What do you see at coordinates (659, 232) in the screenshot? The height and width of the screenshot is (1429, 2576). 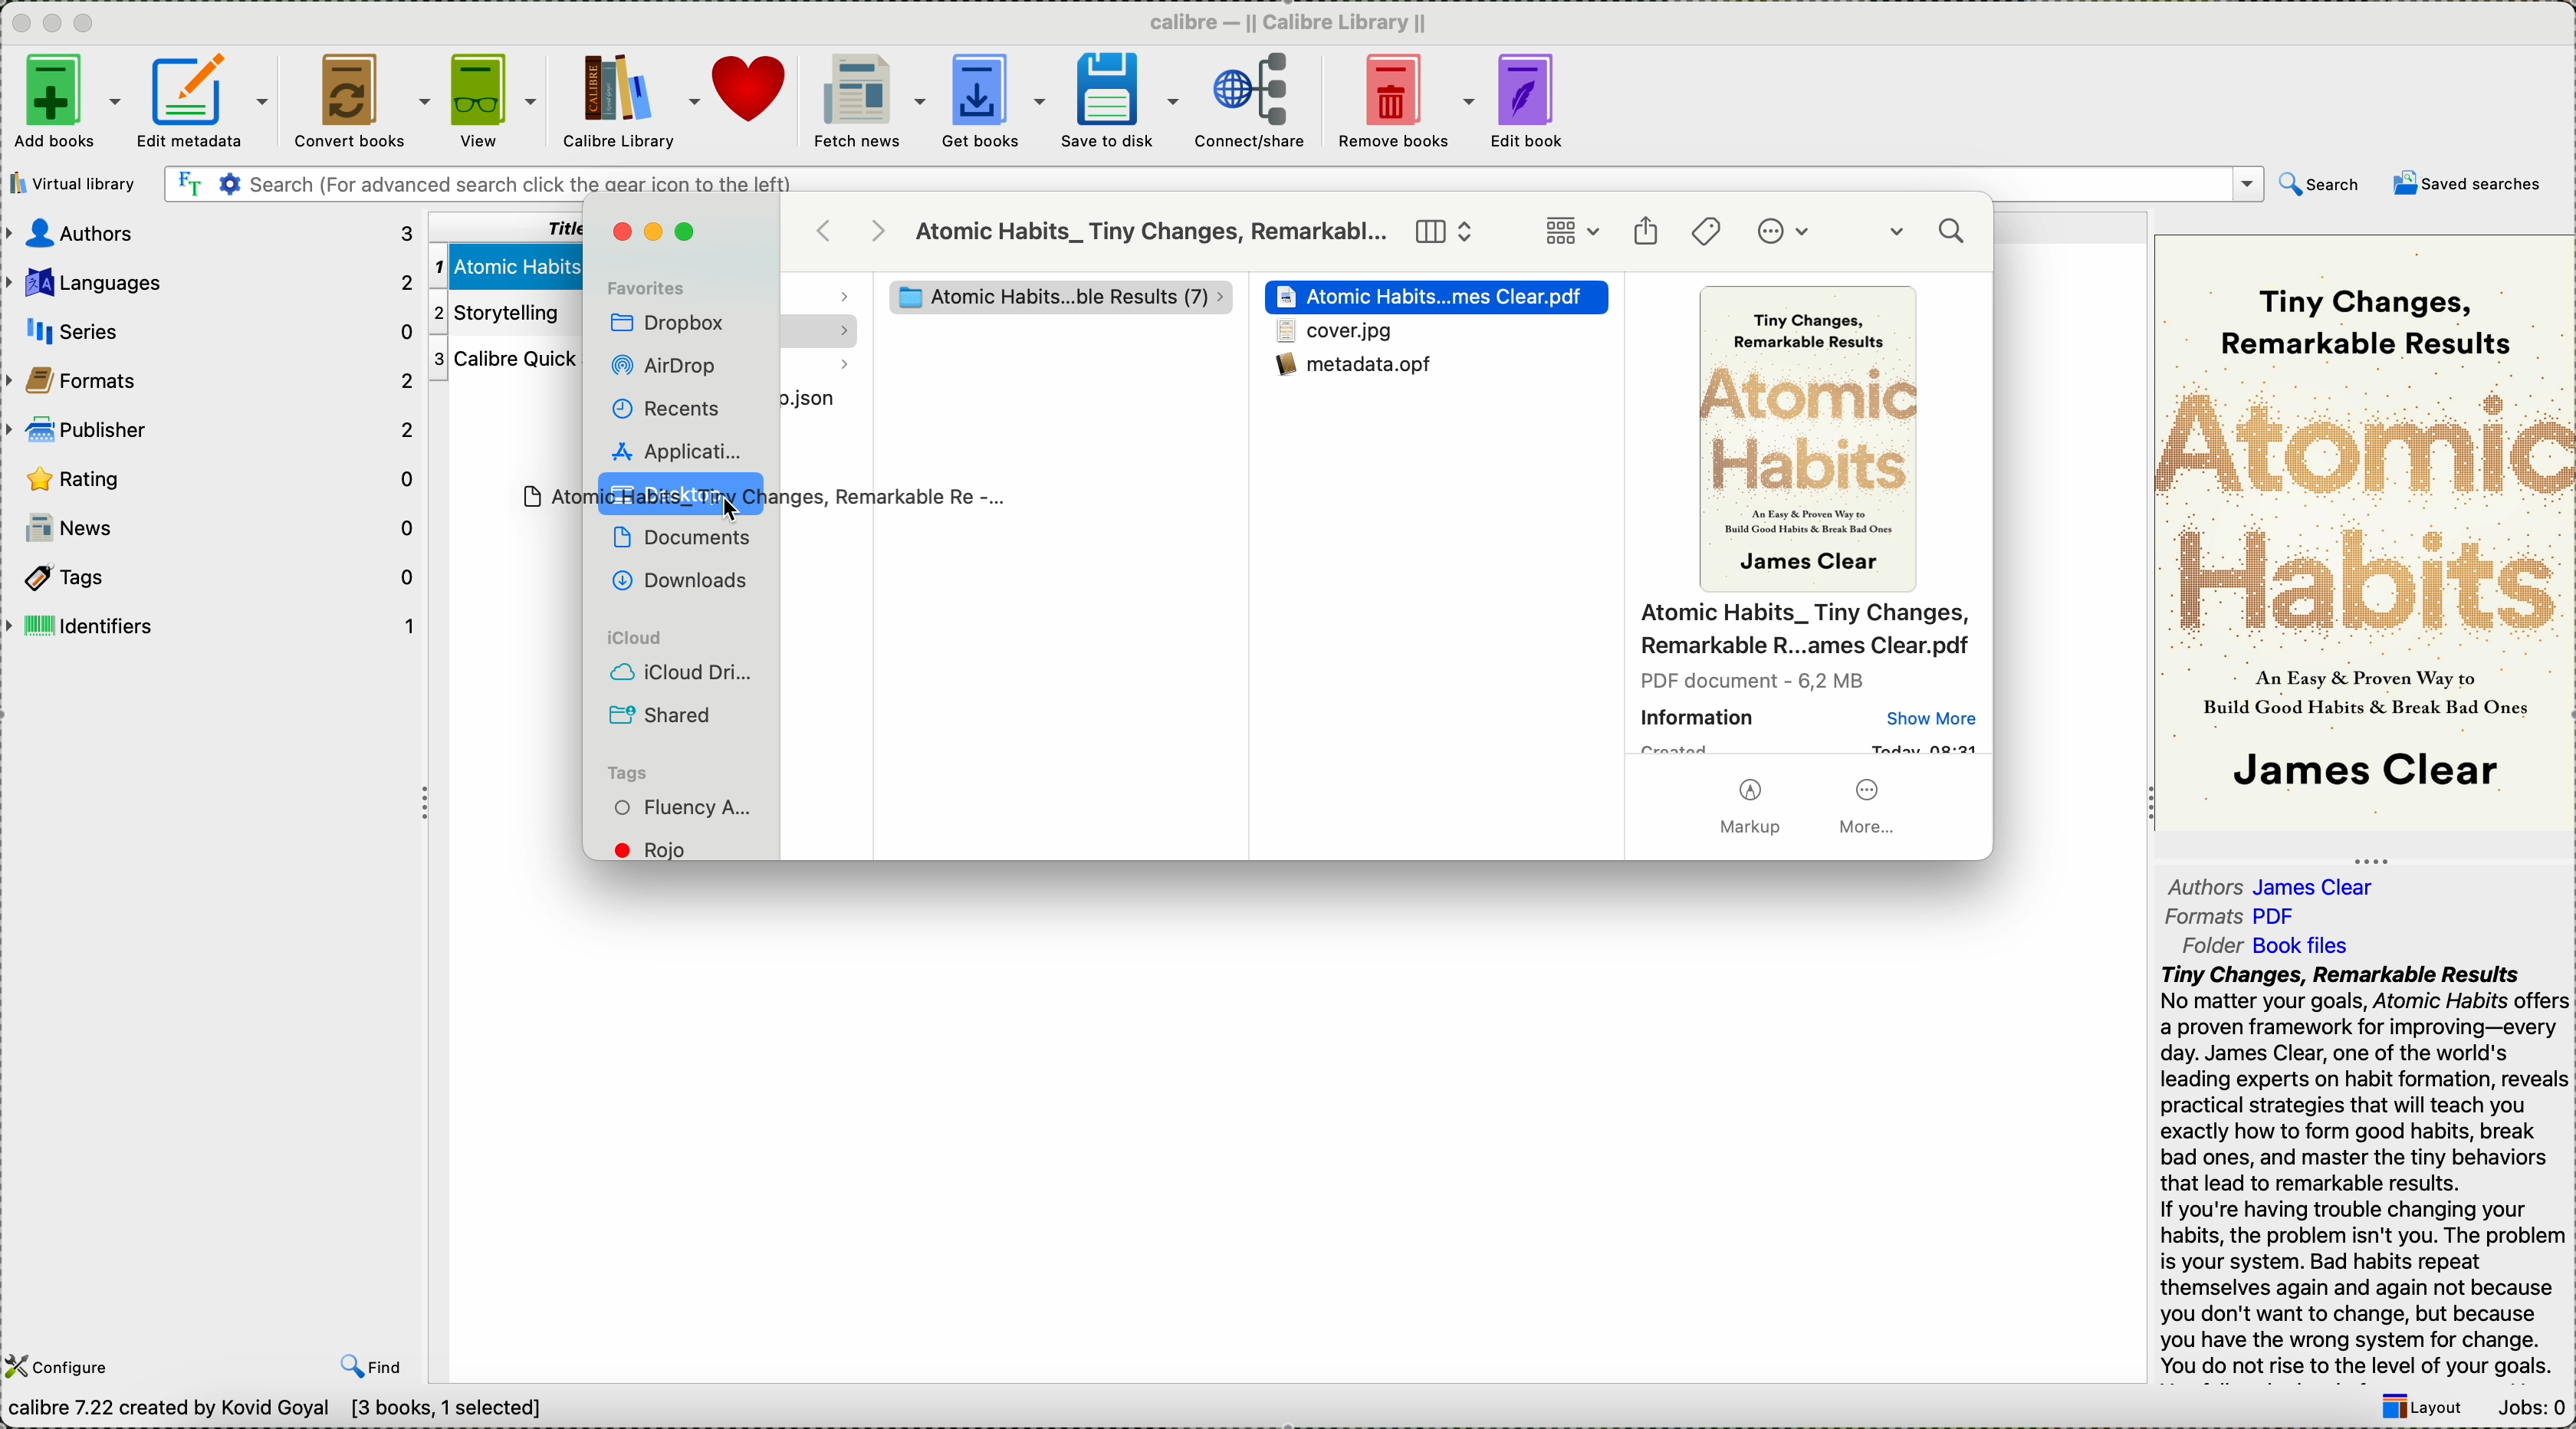 I see `minimize window` at bounding box center [659, 232].